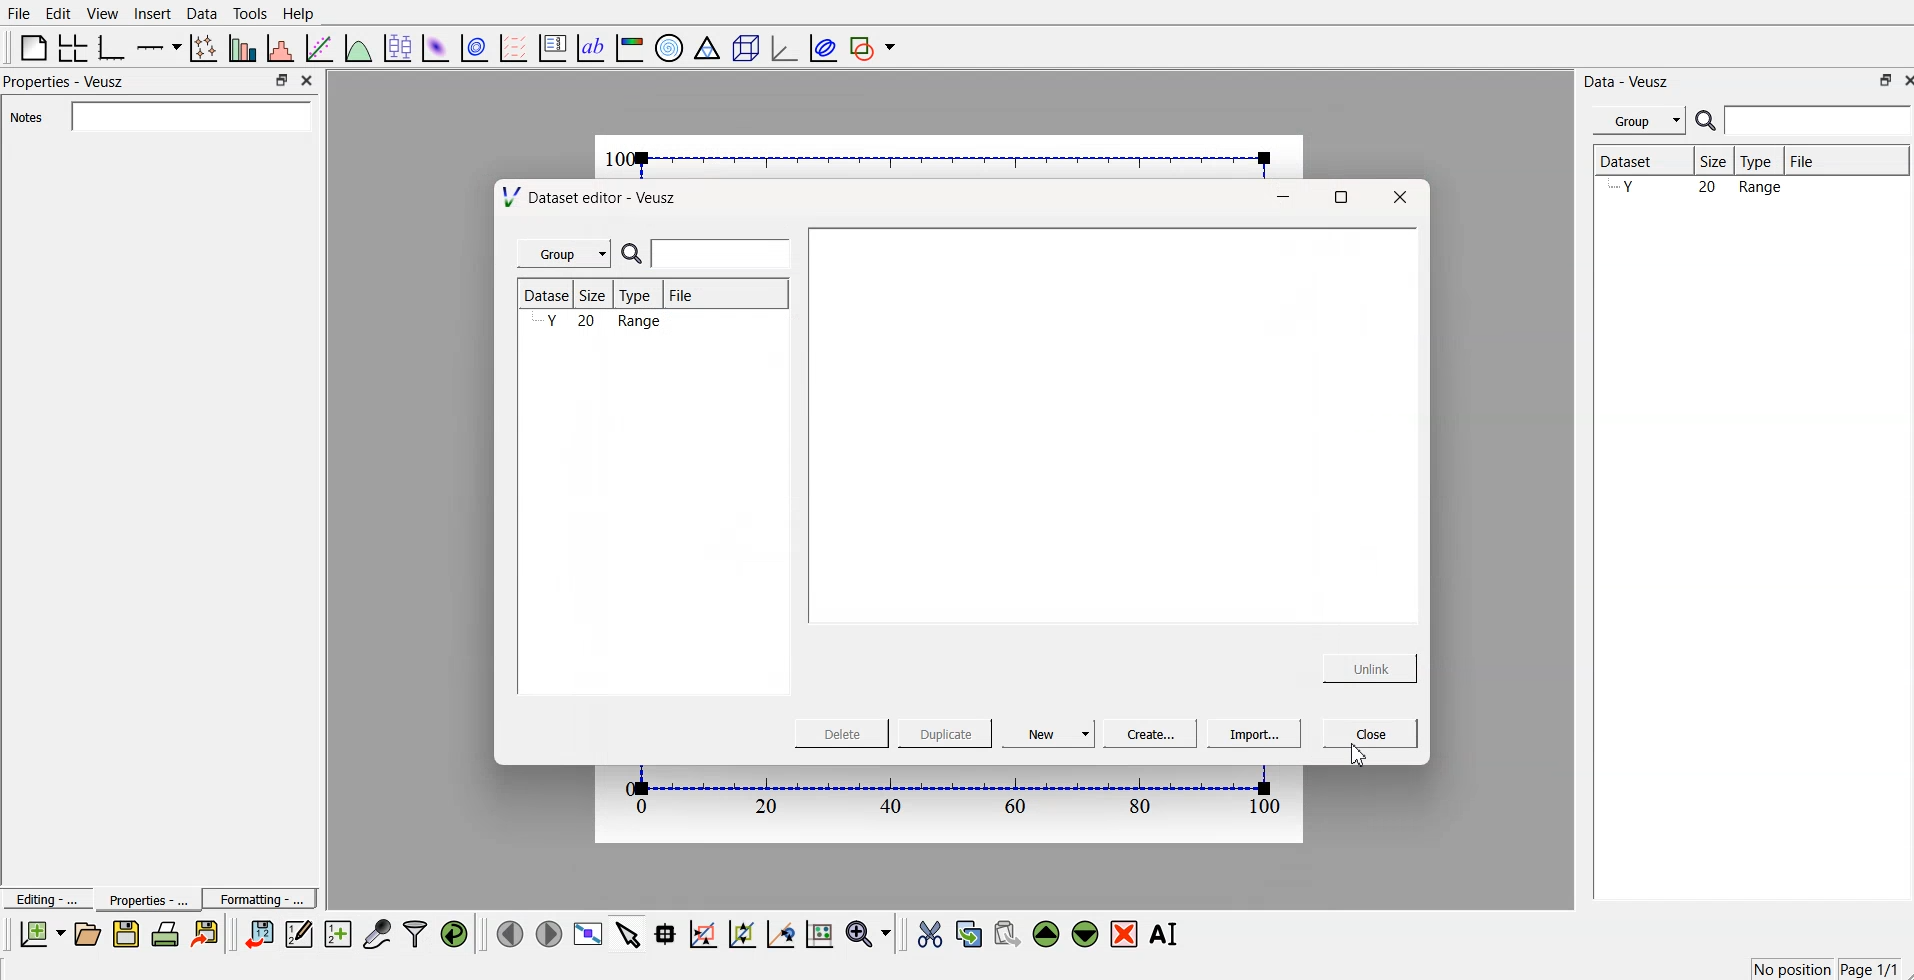 This screenshot has width=1914, height=980. I want to click on New, so click(1054, 734).